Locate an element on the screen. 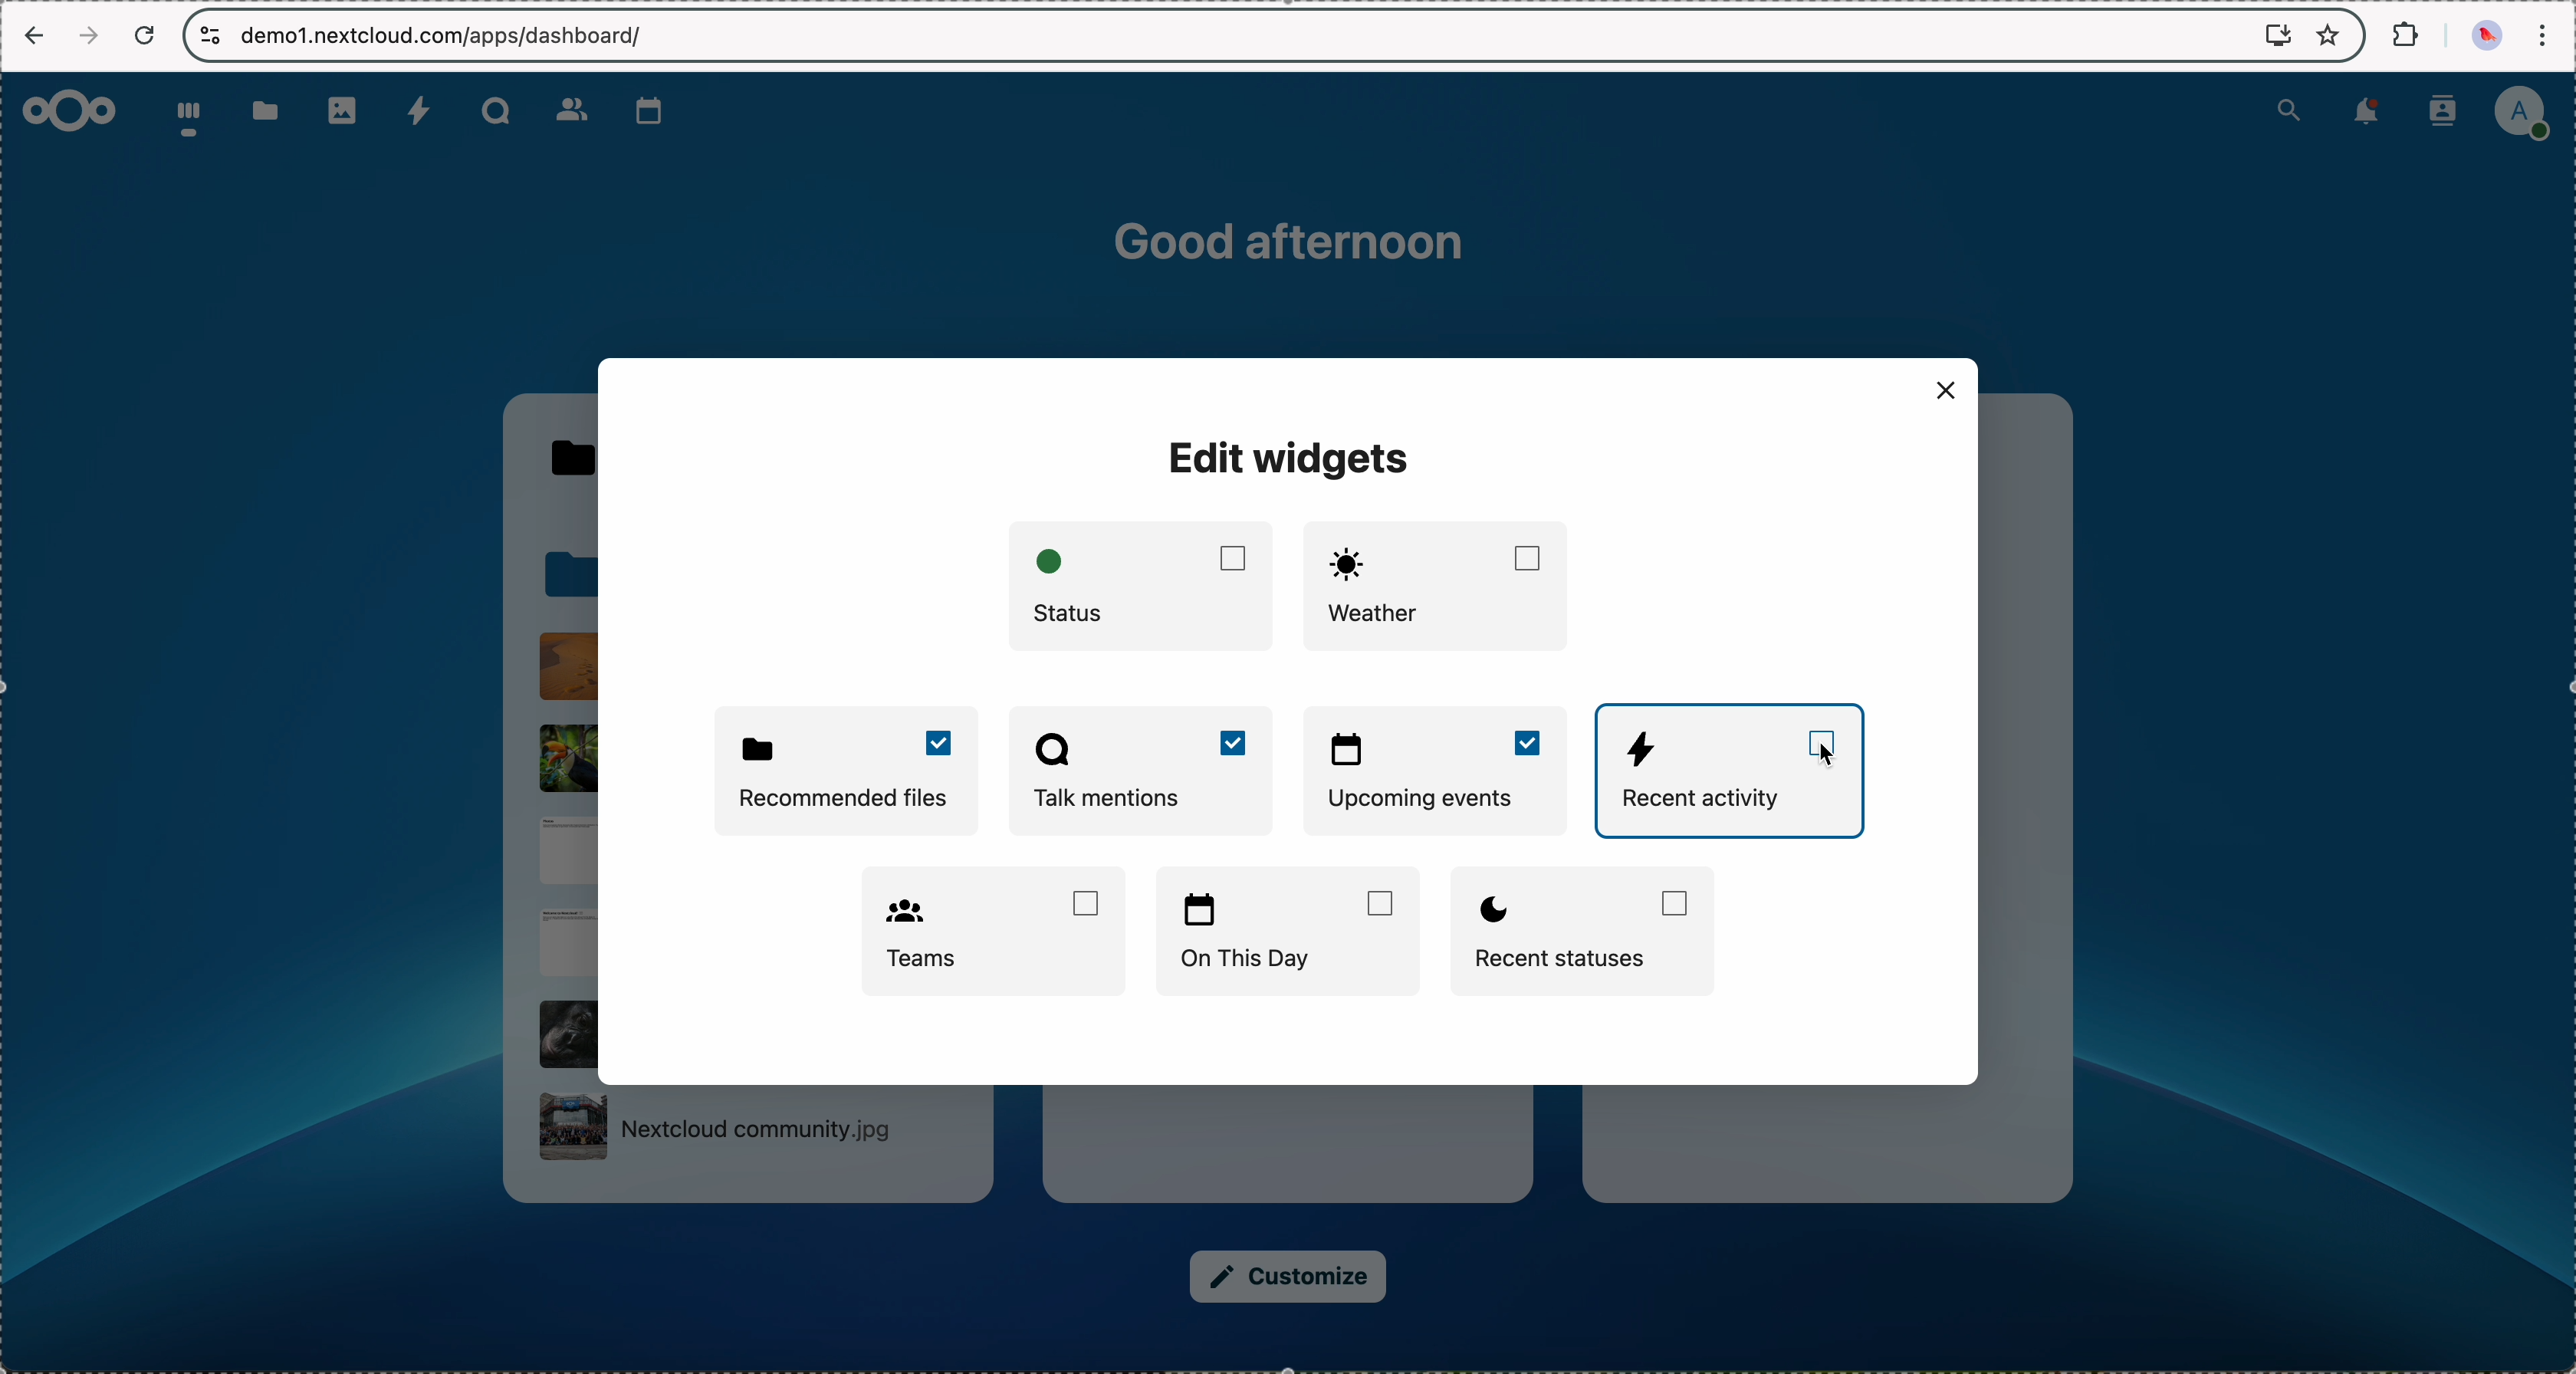 This screenshot has width=2576, height=1374. on this day is located at coordinates (1289, 929).